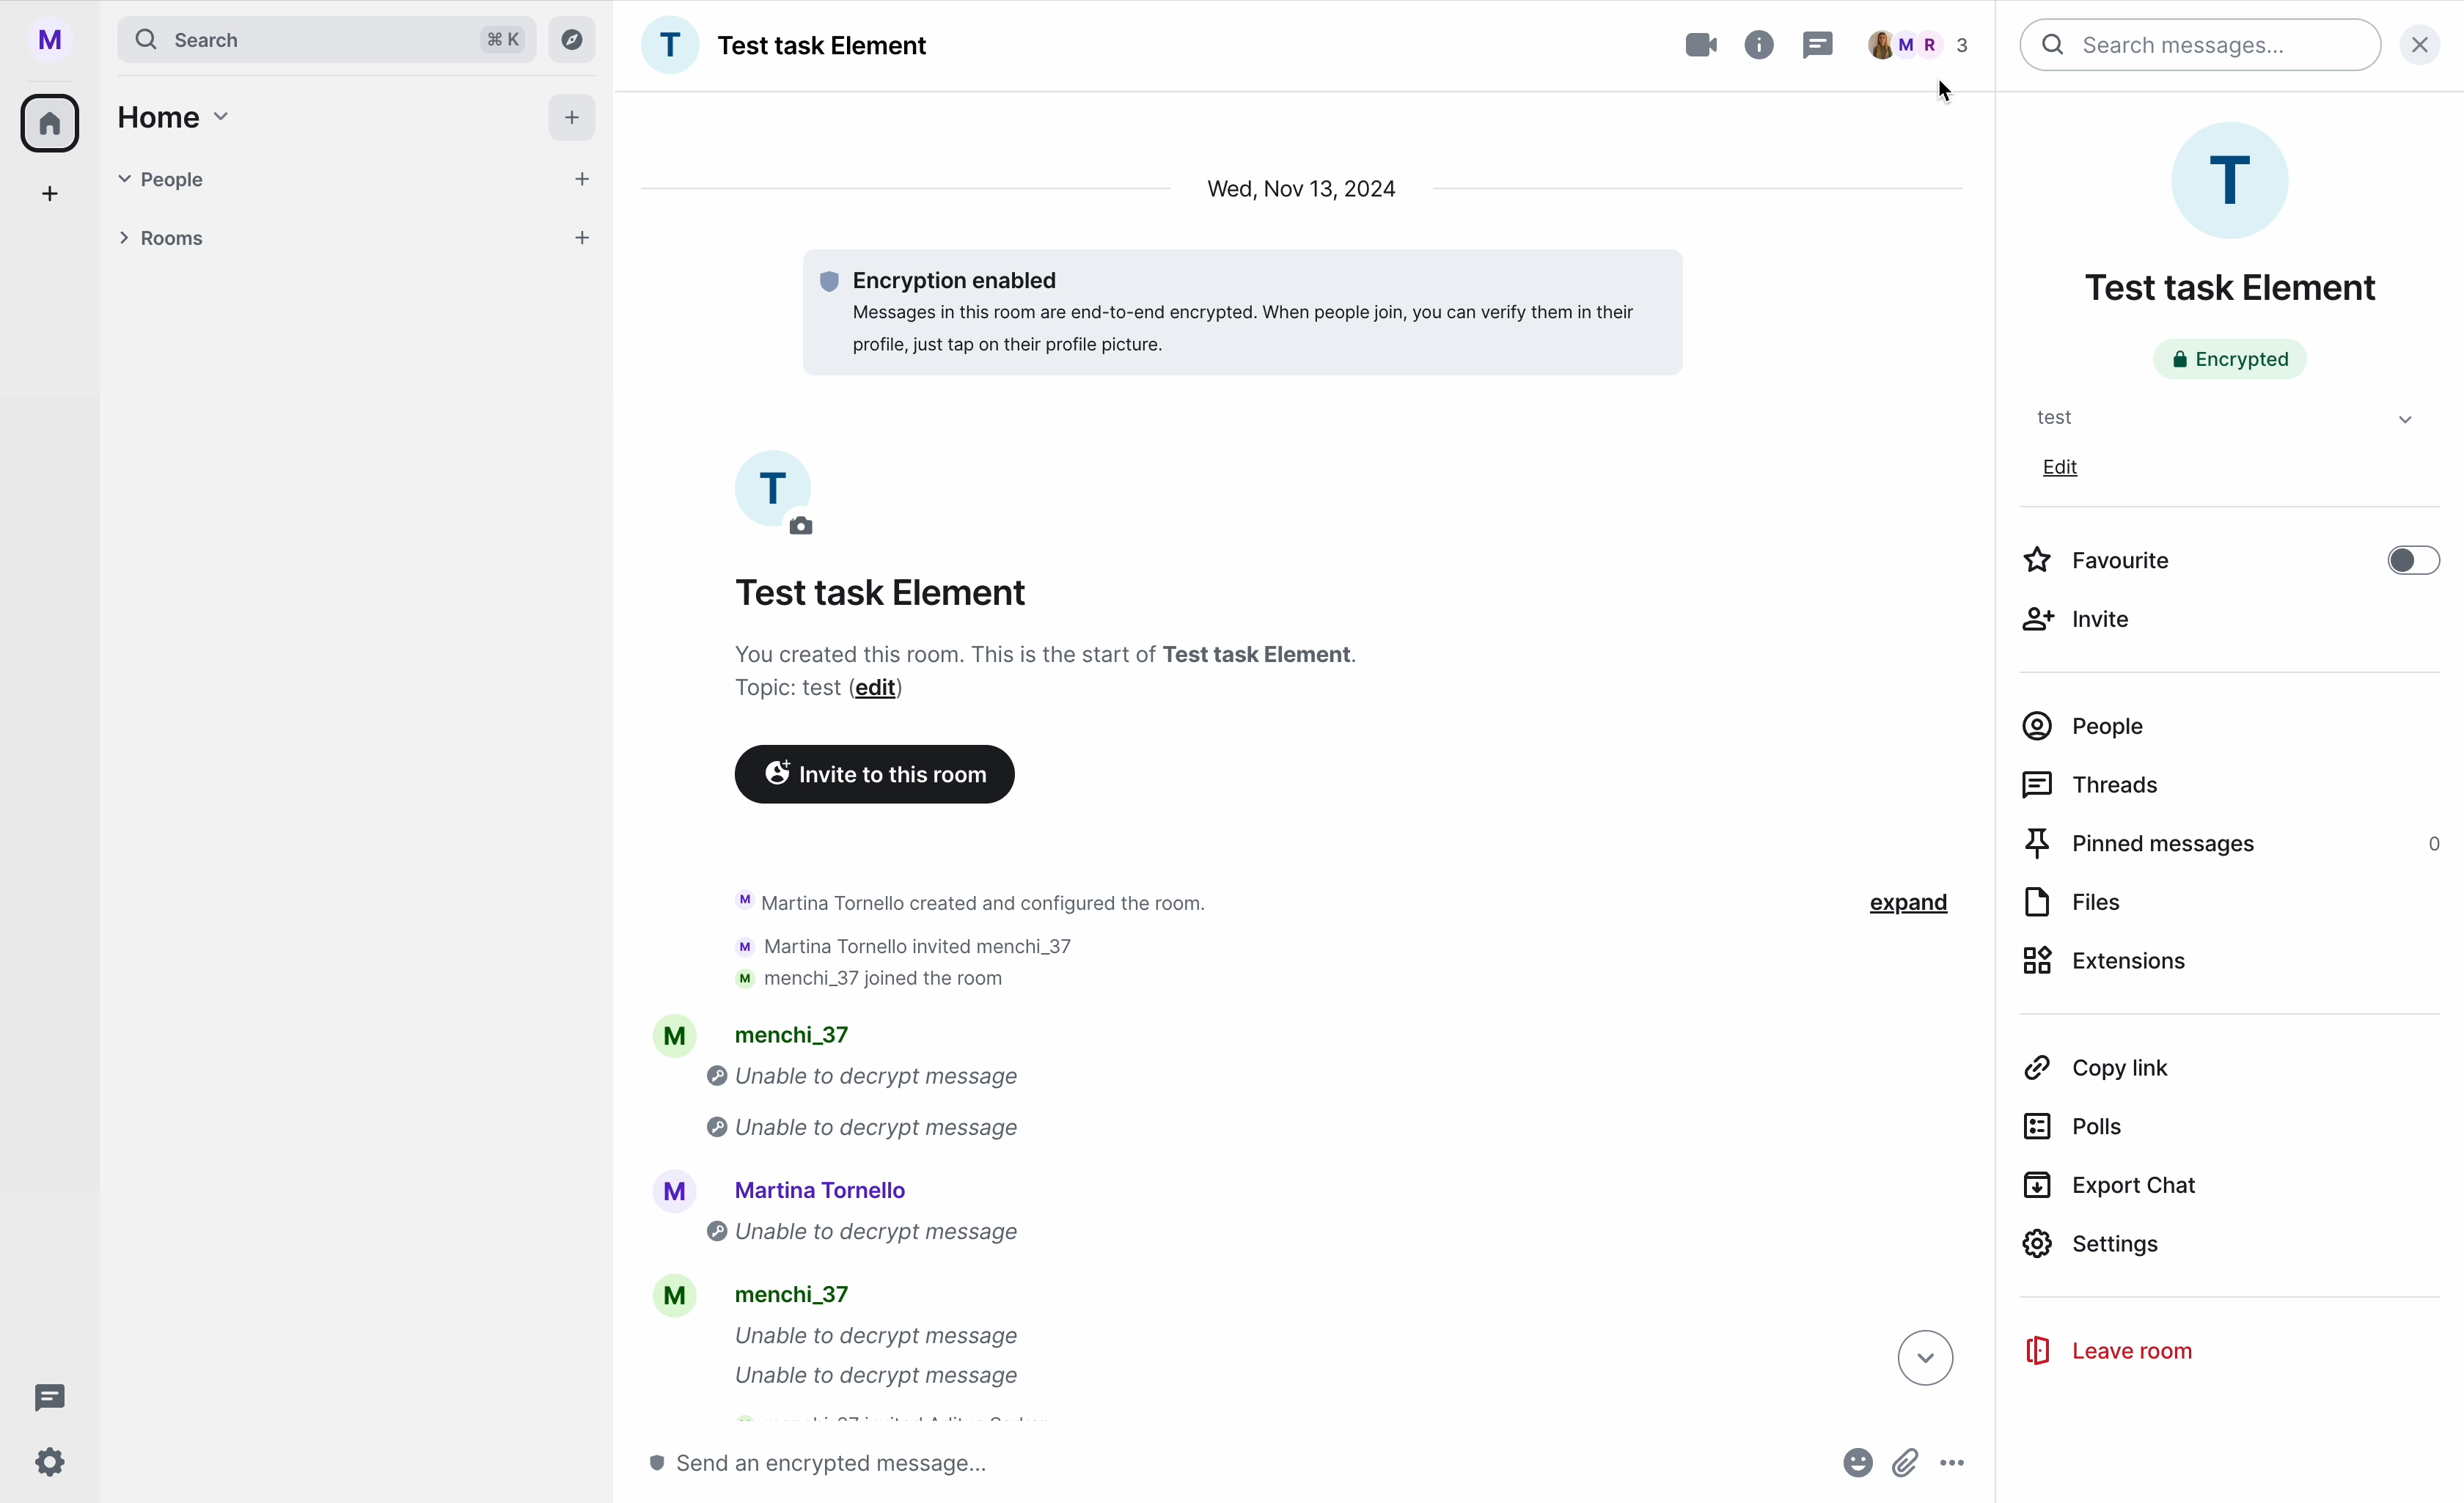 This screenshot has width=2464, height=1503. I want to click on people, so click(2087, 727).